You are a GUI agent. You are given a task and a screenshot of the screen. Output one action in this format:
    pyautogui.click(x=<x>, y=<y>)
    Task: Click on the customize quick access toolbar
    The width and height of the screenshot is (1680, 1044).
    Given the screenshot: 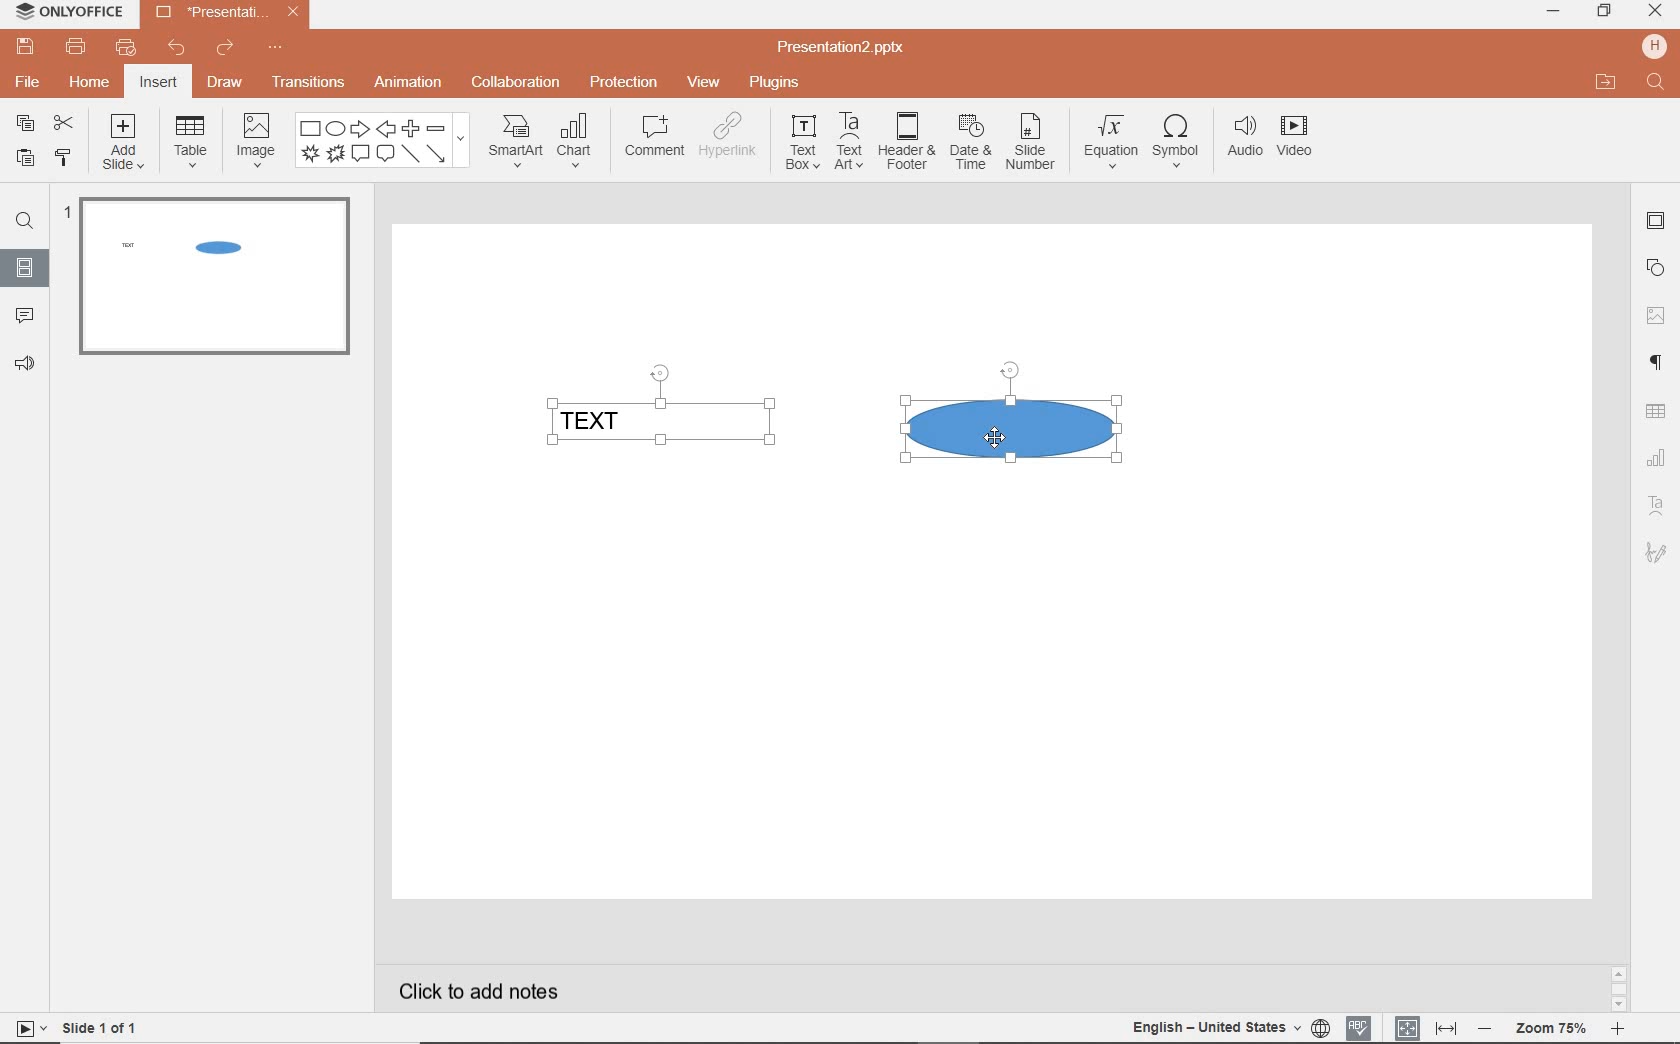 What is the action you would take?
    pyautogui.click(x=274, y=48)
    